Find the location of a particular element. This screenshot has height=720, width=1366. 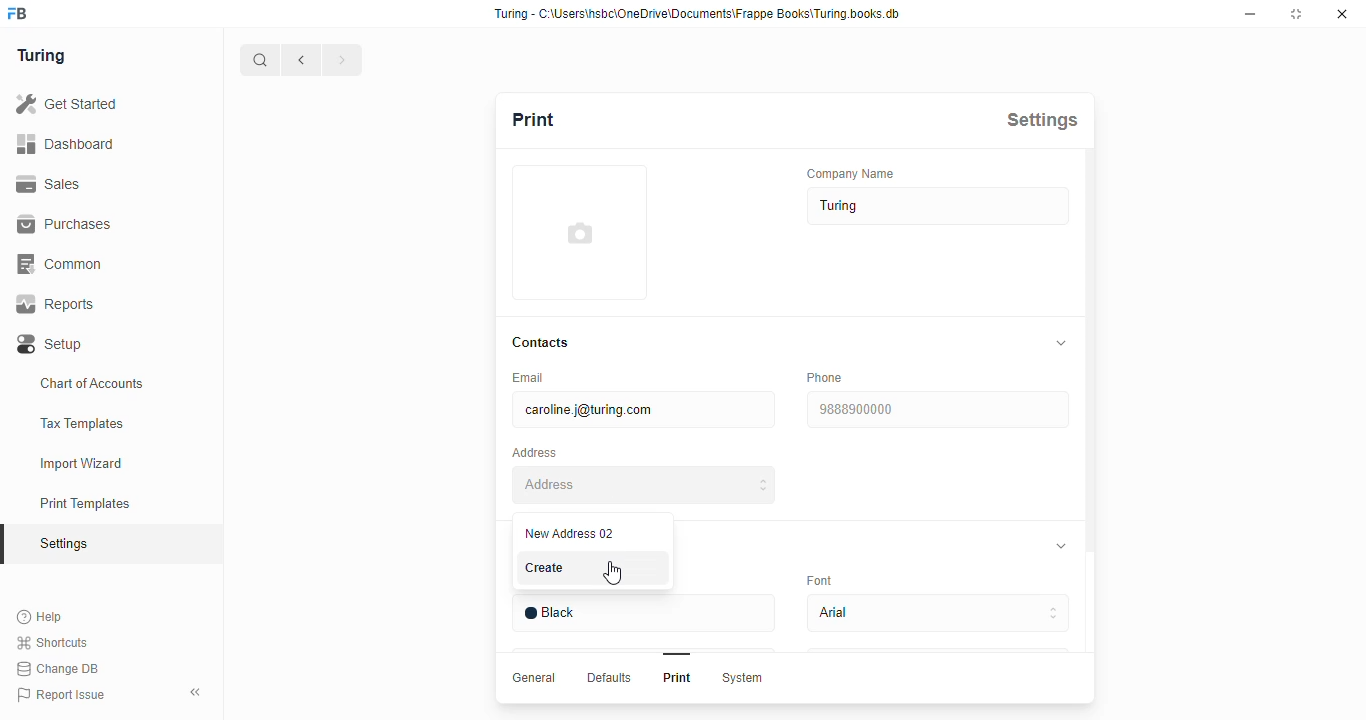

settings is located at coordinates (1042, 120).